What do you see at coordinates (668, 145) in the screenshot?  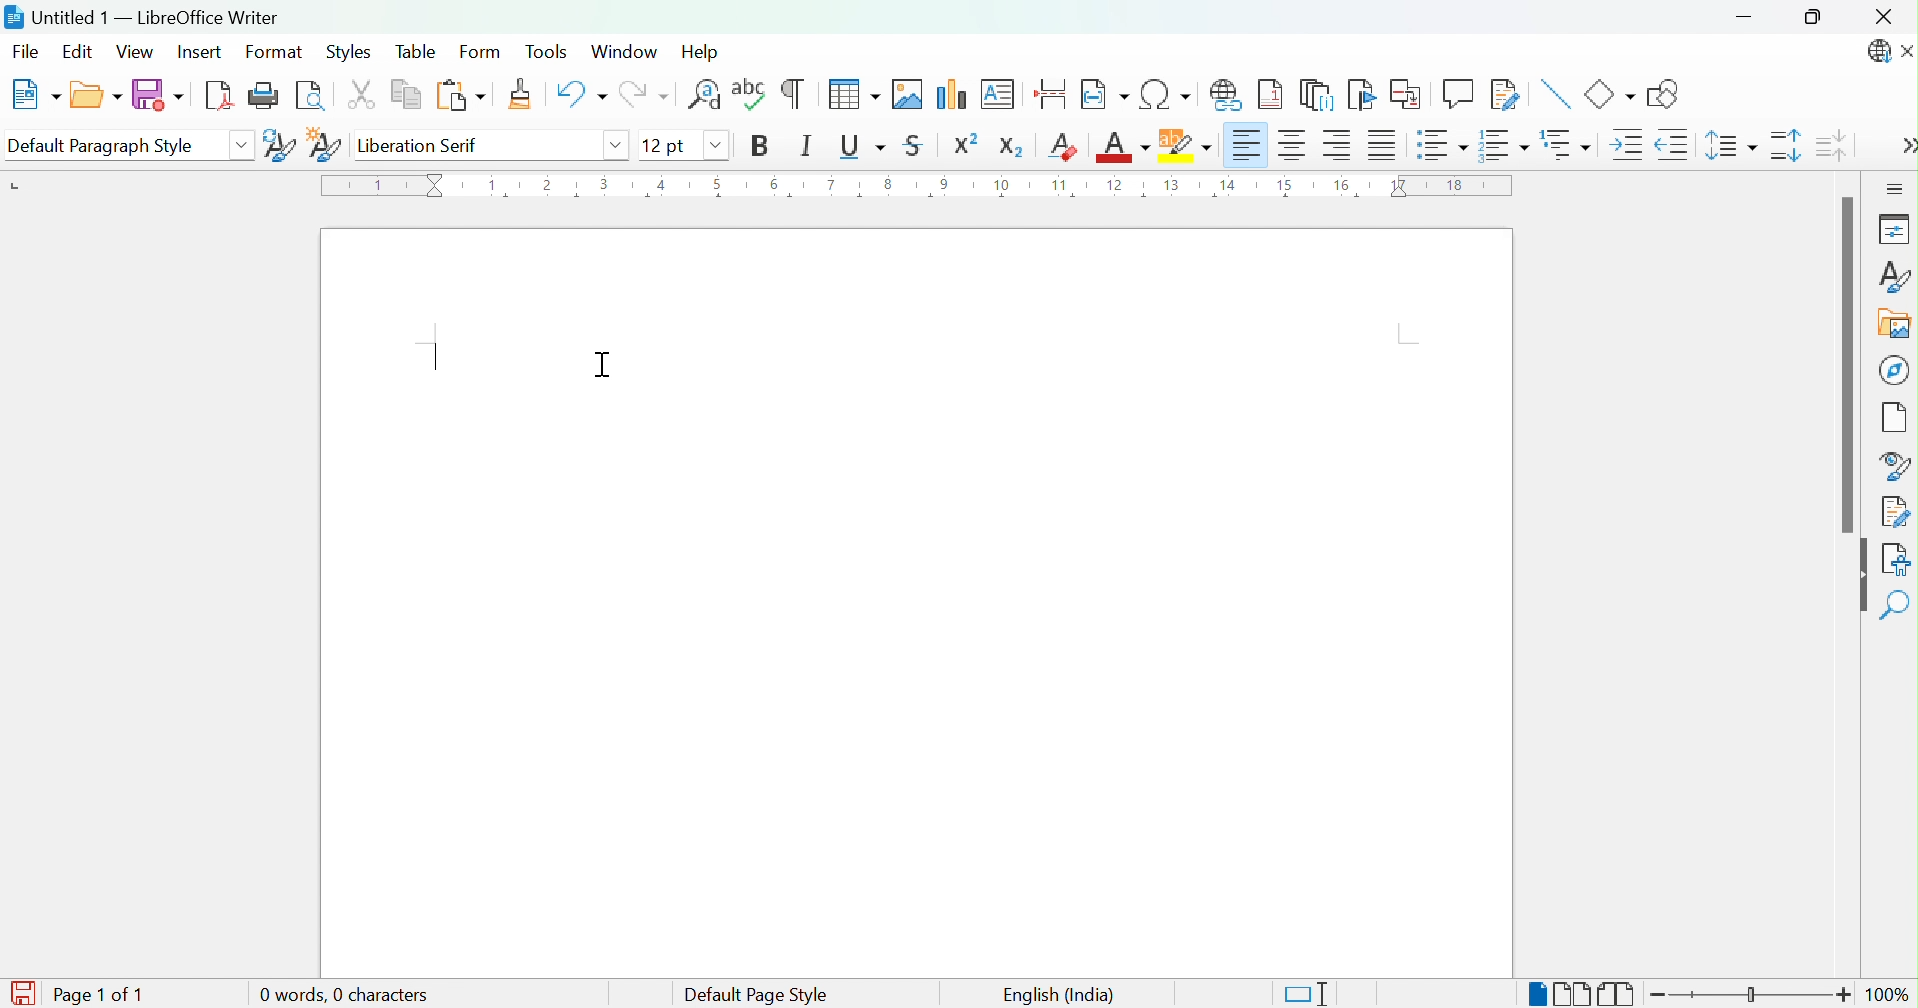 I see `12 pt` at bounding box center [668, 145].